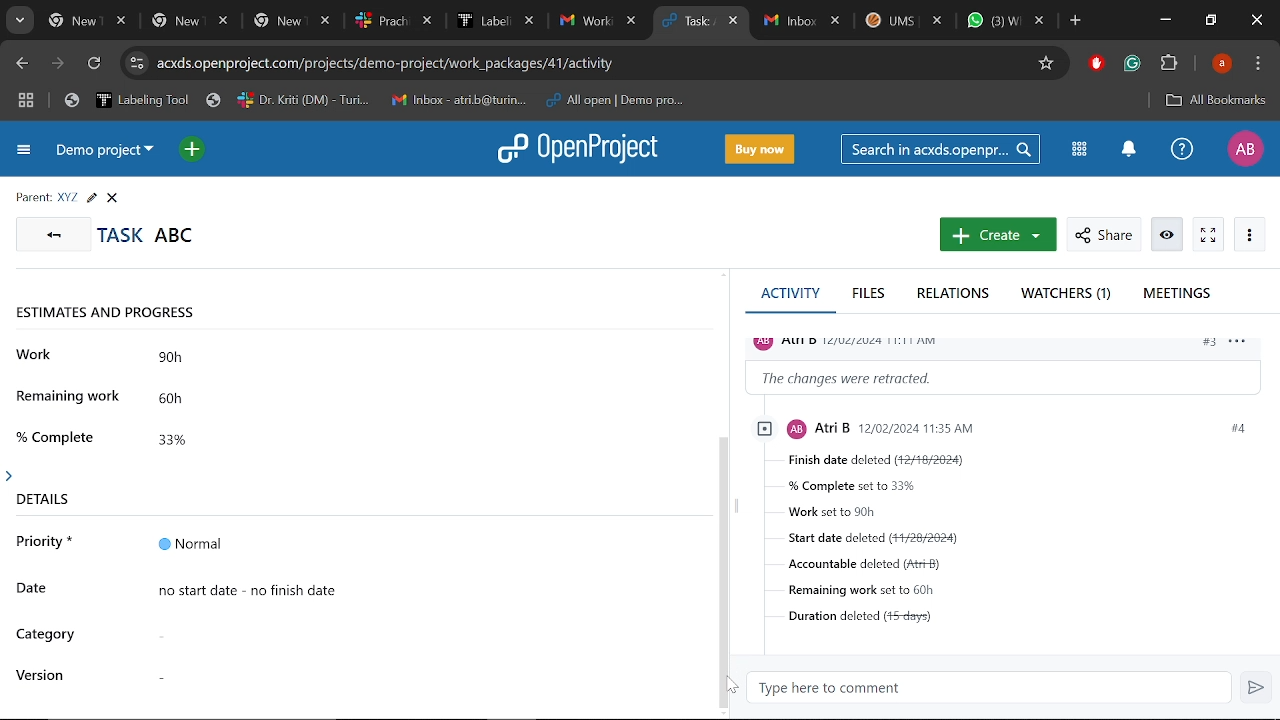 The height and width of the screenshot is (720, 1280). Describe the element at coordinates (398, 64) in the screenshot. I see `Cite address` at that location.